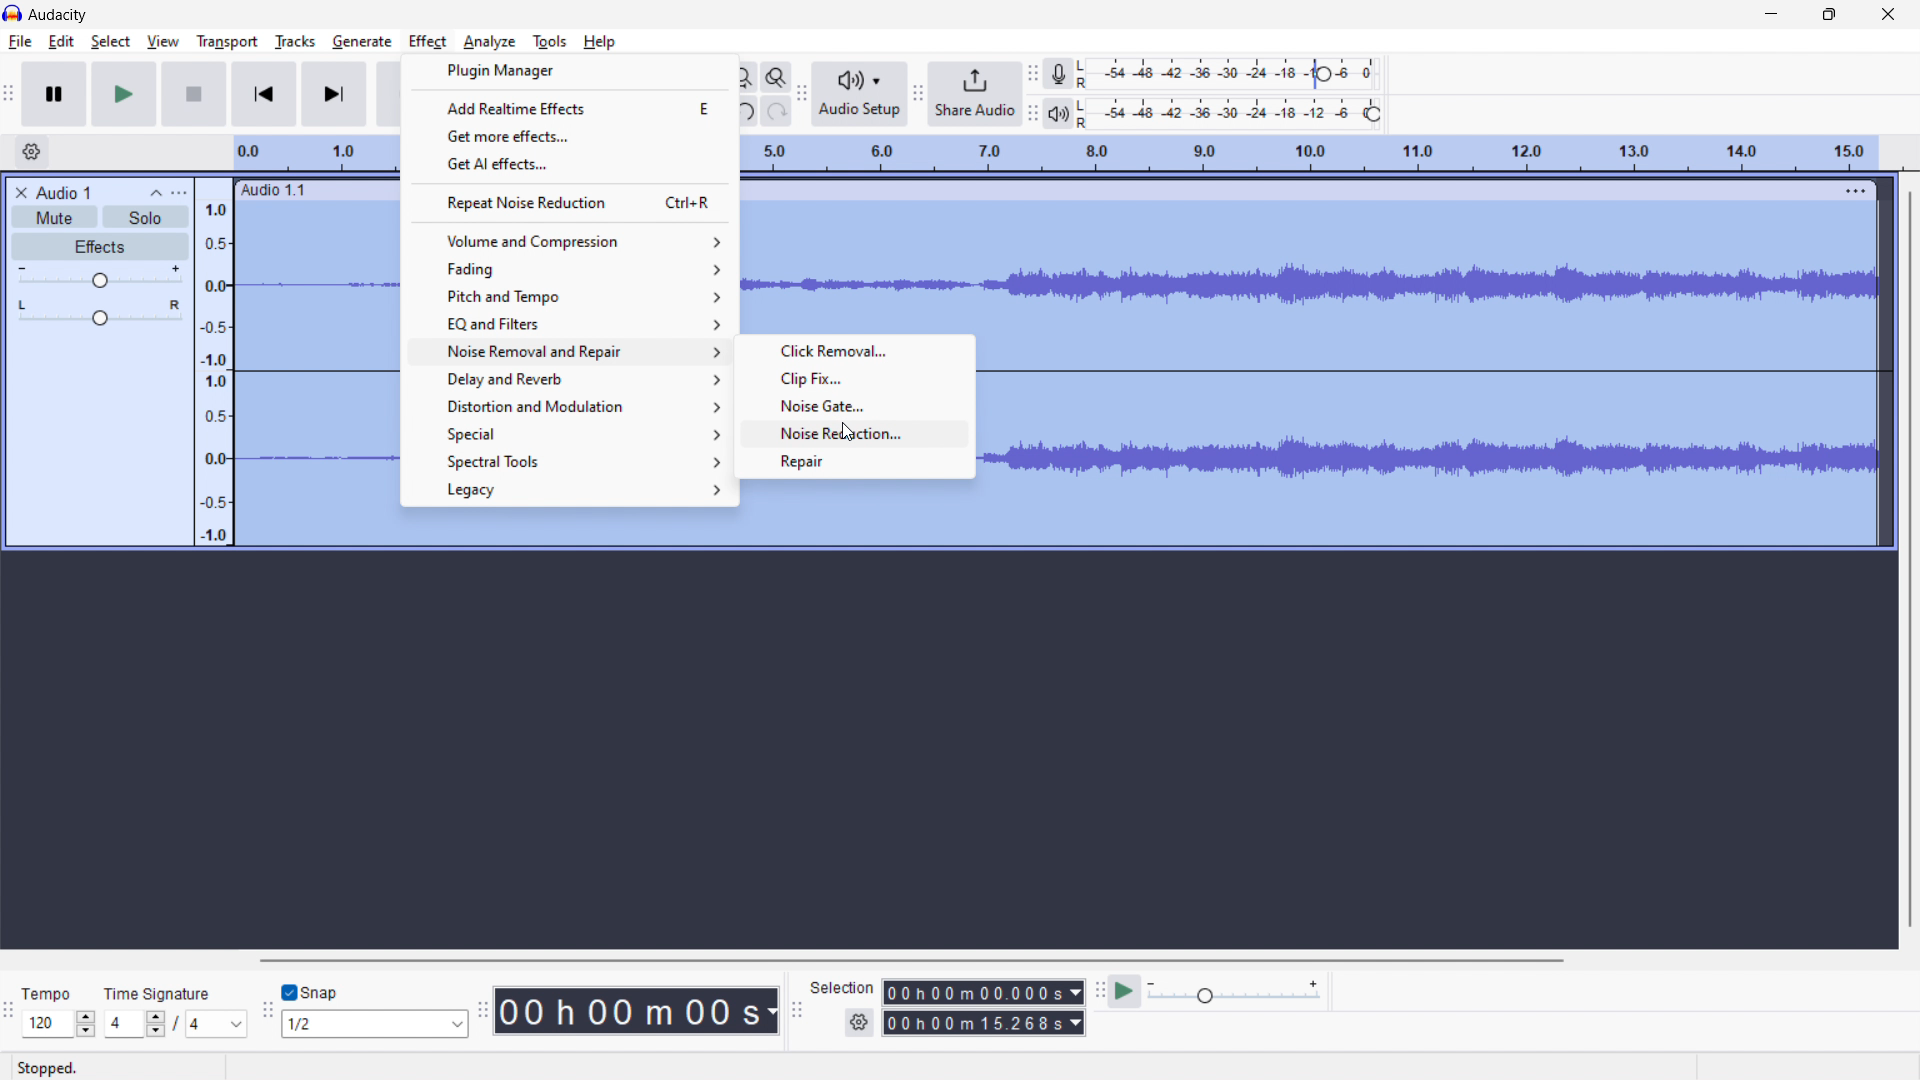  What do you see at coordinates (636, 1012) in the screenshot?
I see `time stamp` at bounding box center [636, 1012].